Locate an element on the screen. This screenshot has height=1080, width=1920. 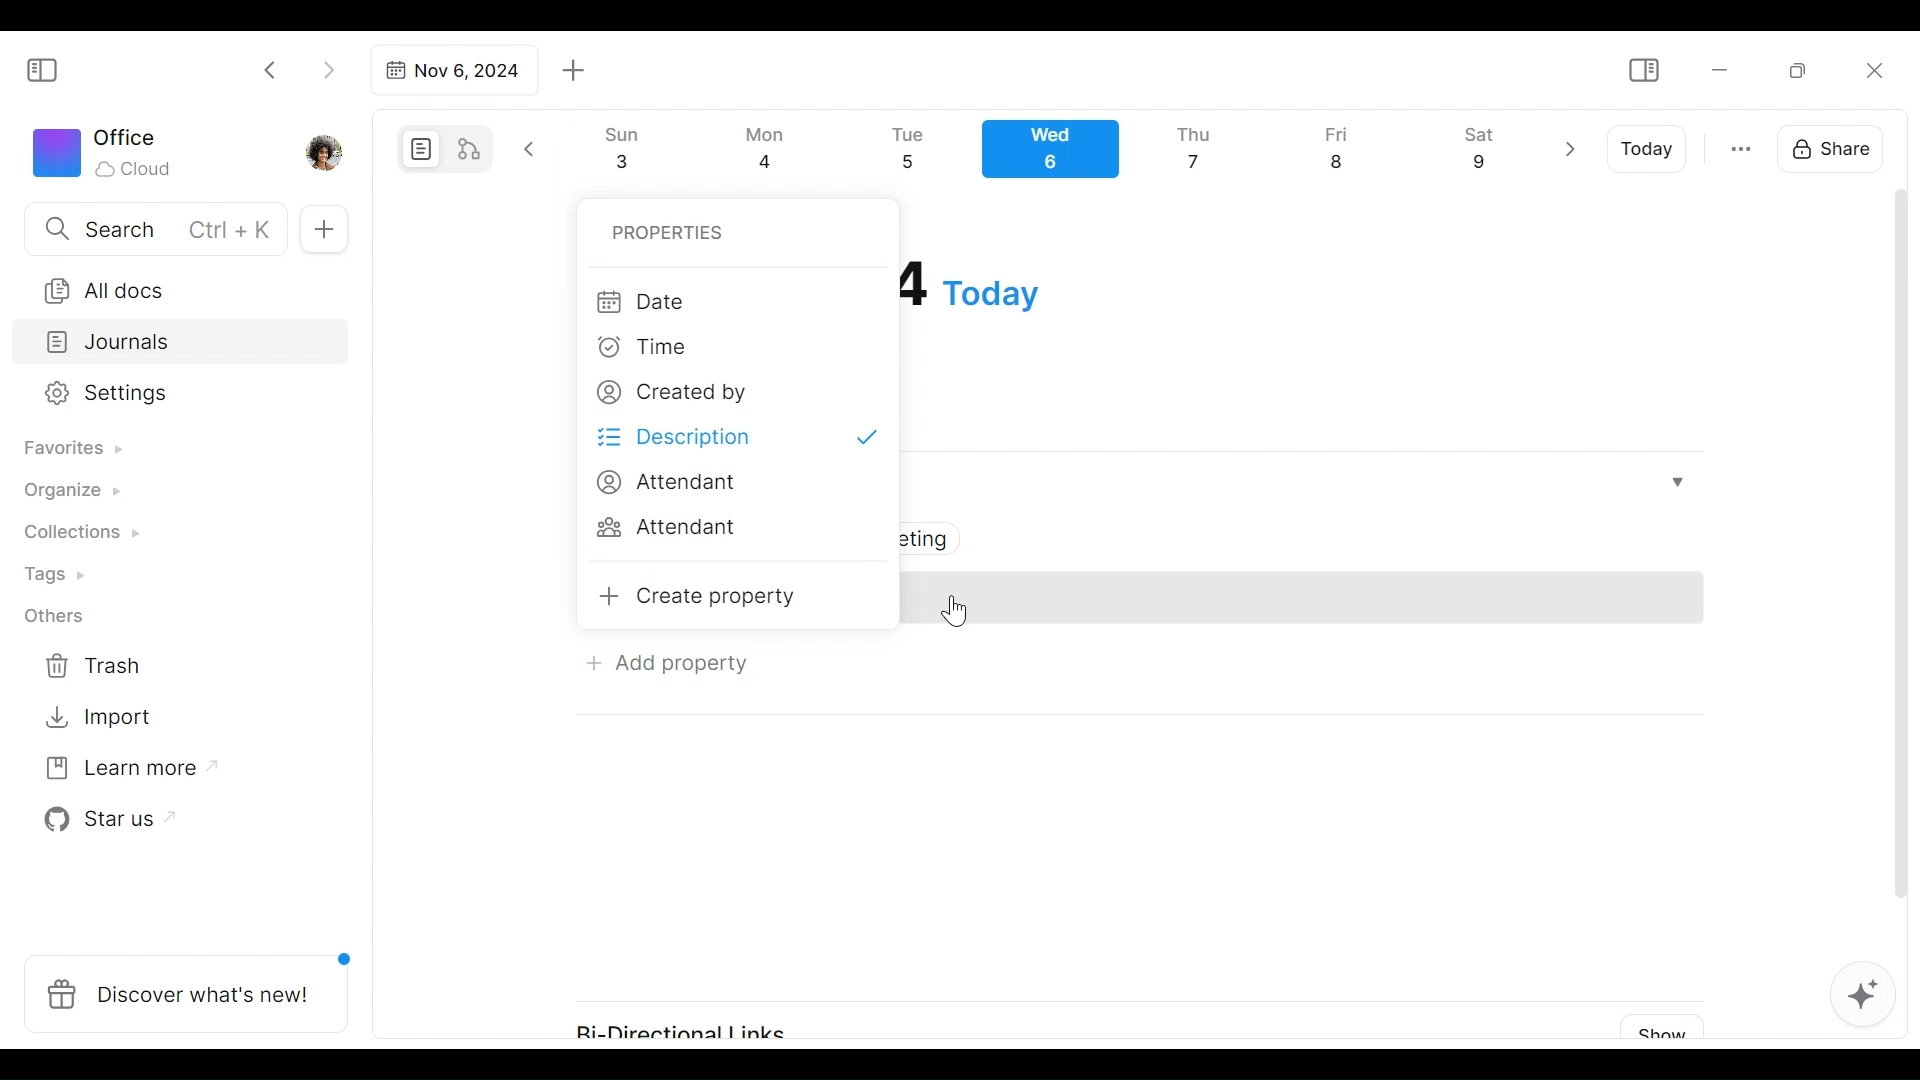
Edgeless mode is located at coordinates (471, 148).